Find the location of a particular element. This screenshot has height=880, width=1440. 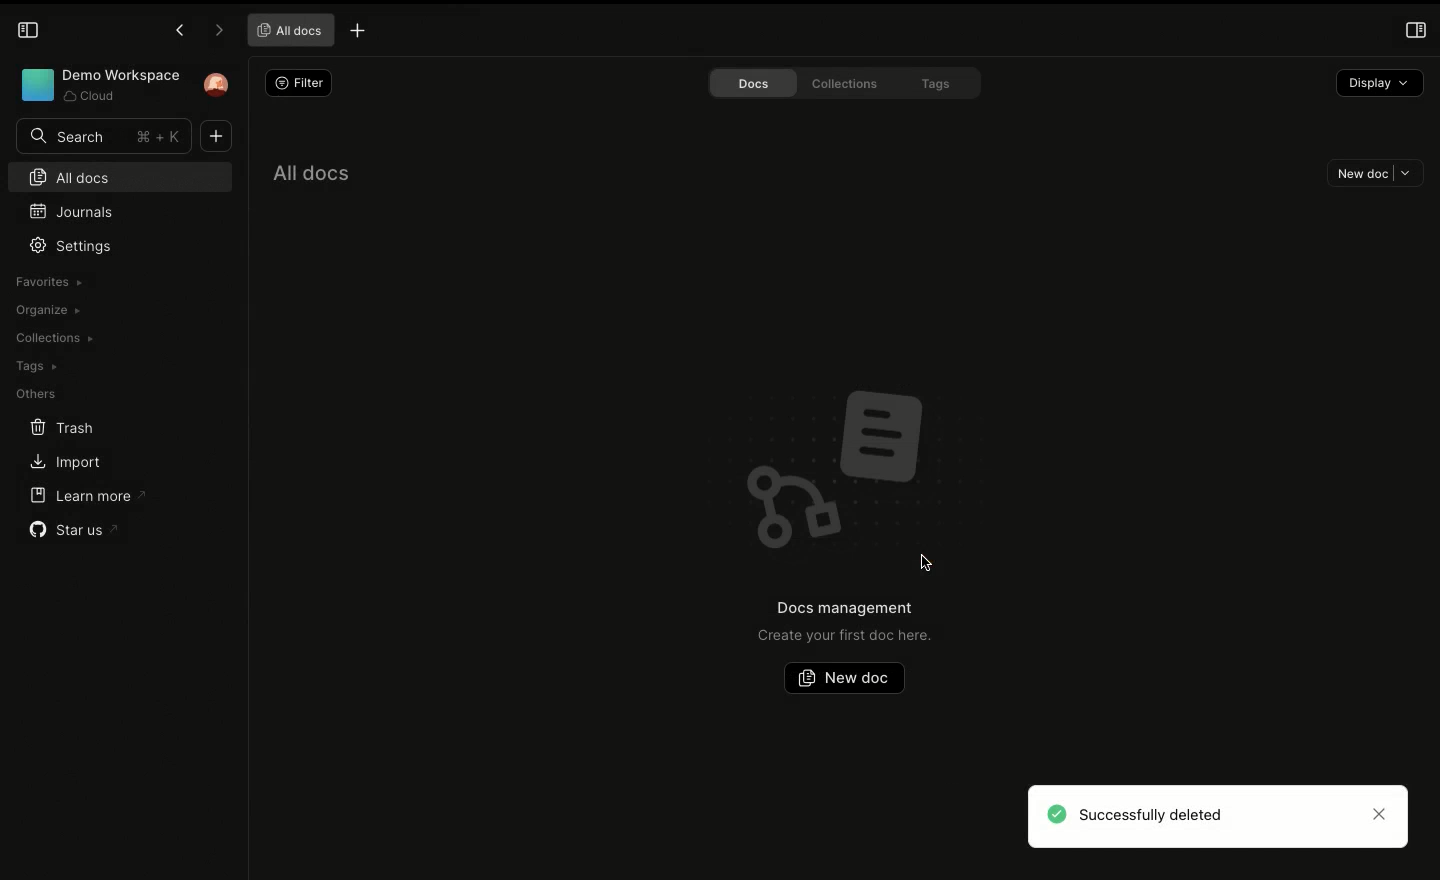

User is located at coordinates (215, 89).